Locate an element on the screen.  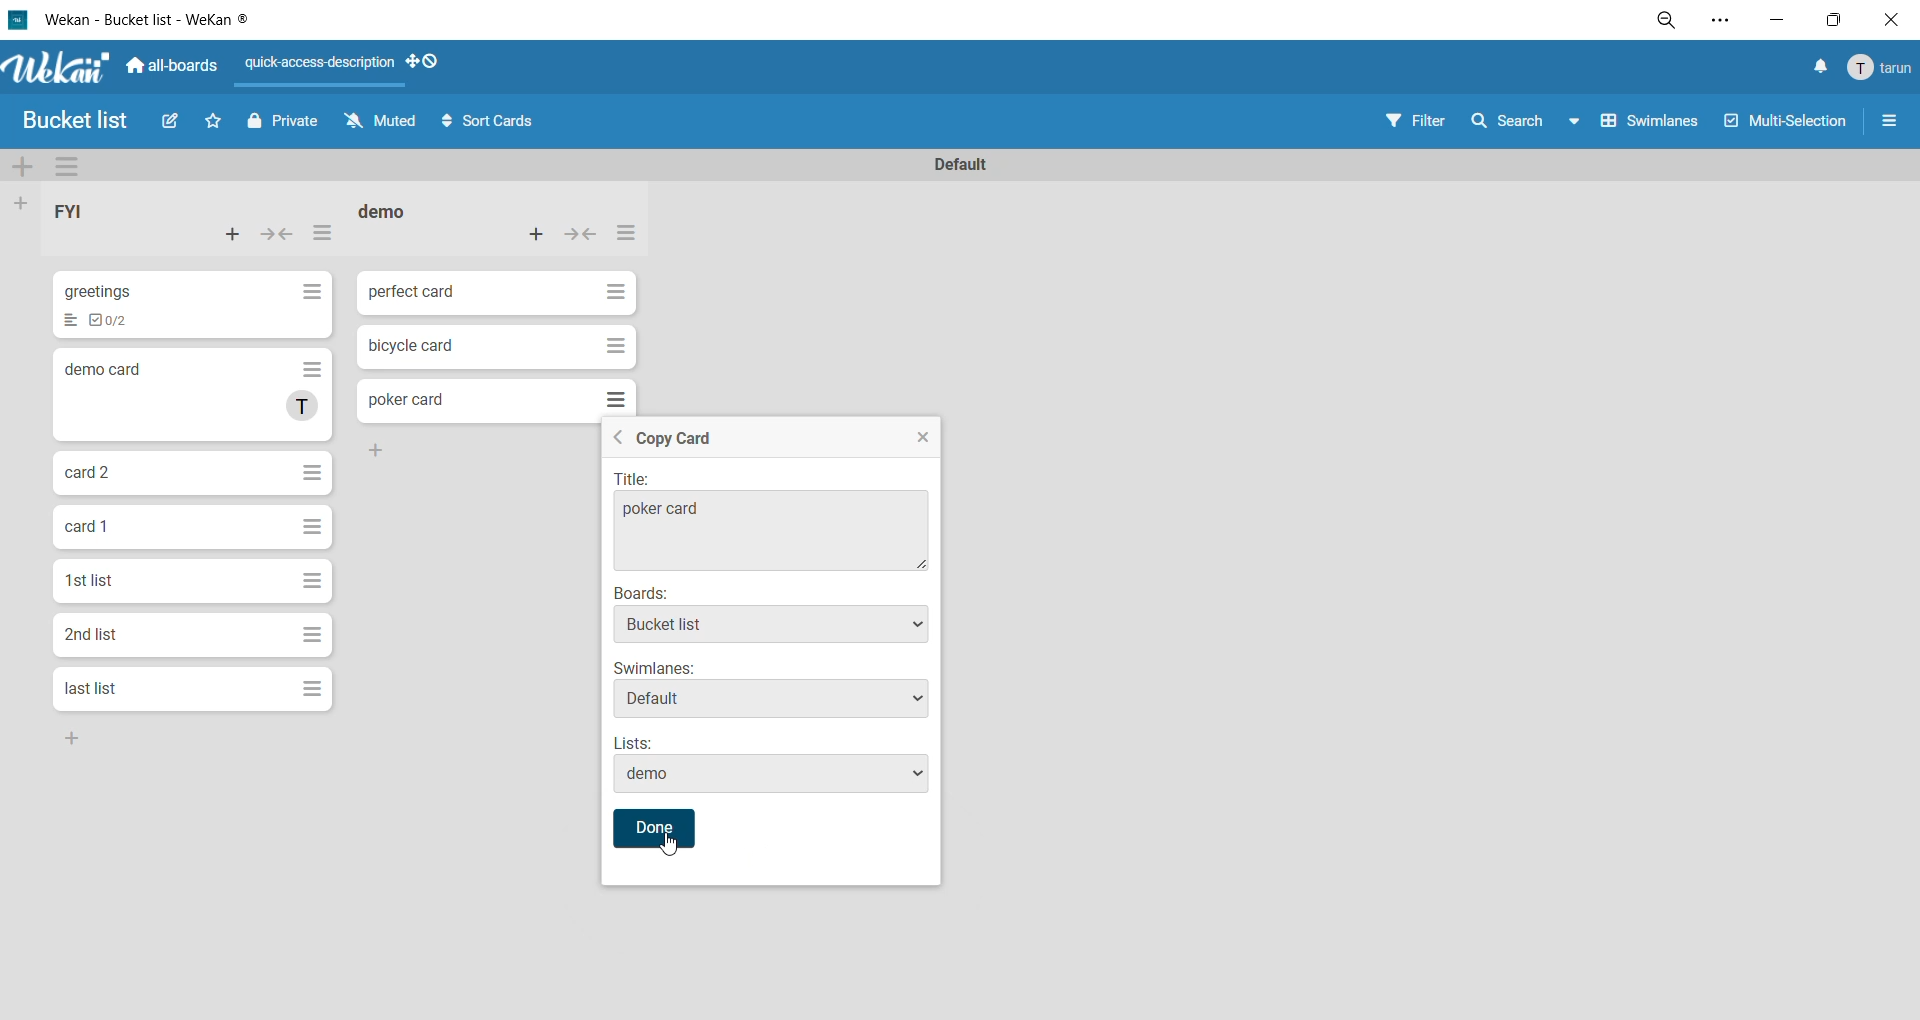
notifications is located at coordinates (1815, 68).